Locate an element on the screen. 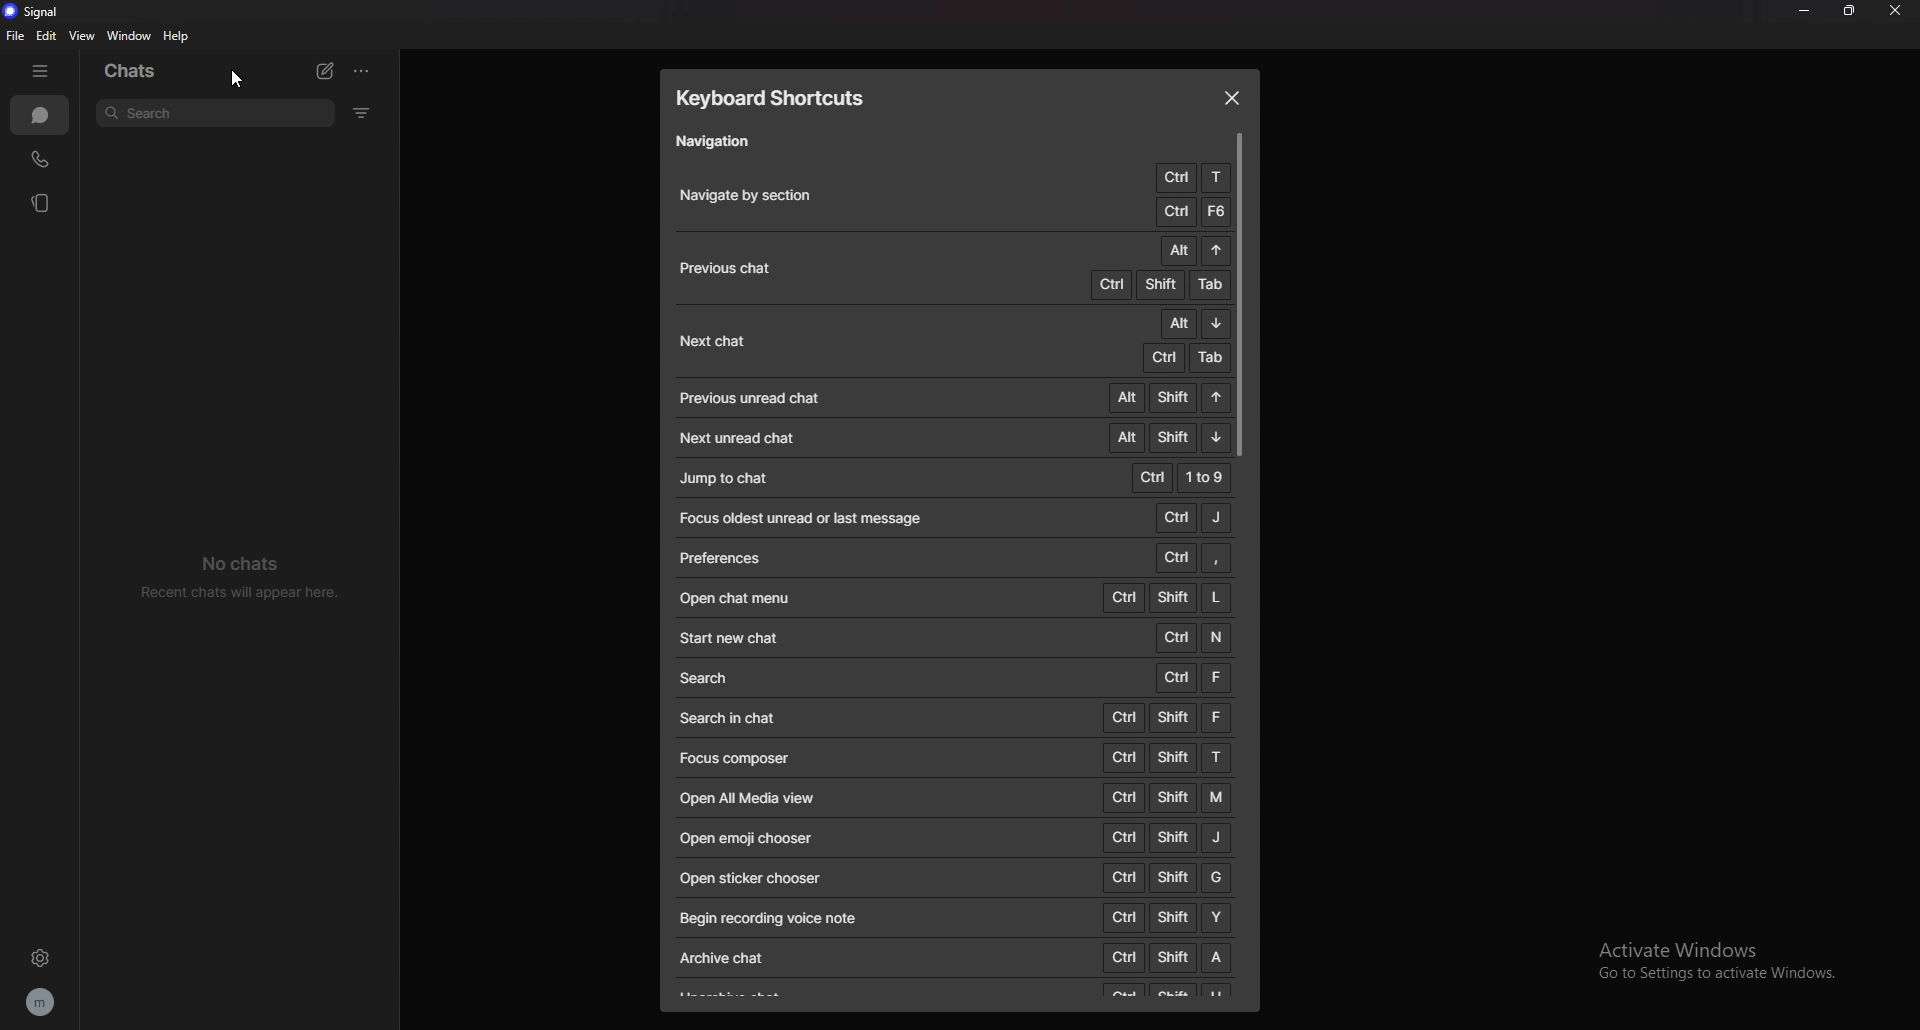 The width and height of the screenshot is (1920, 1030). signal is located at coordinates (44, 11).